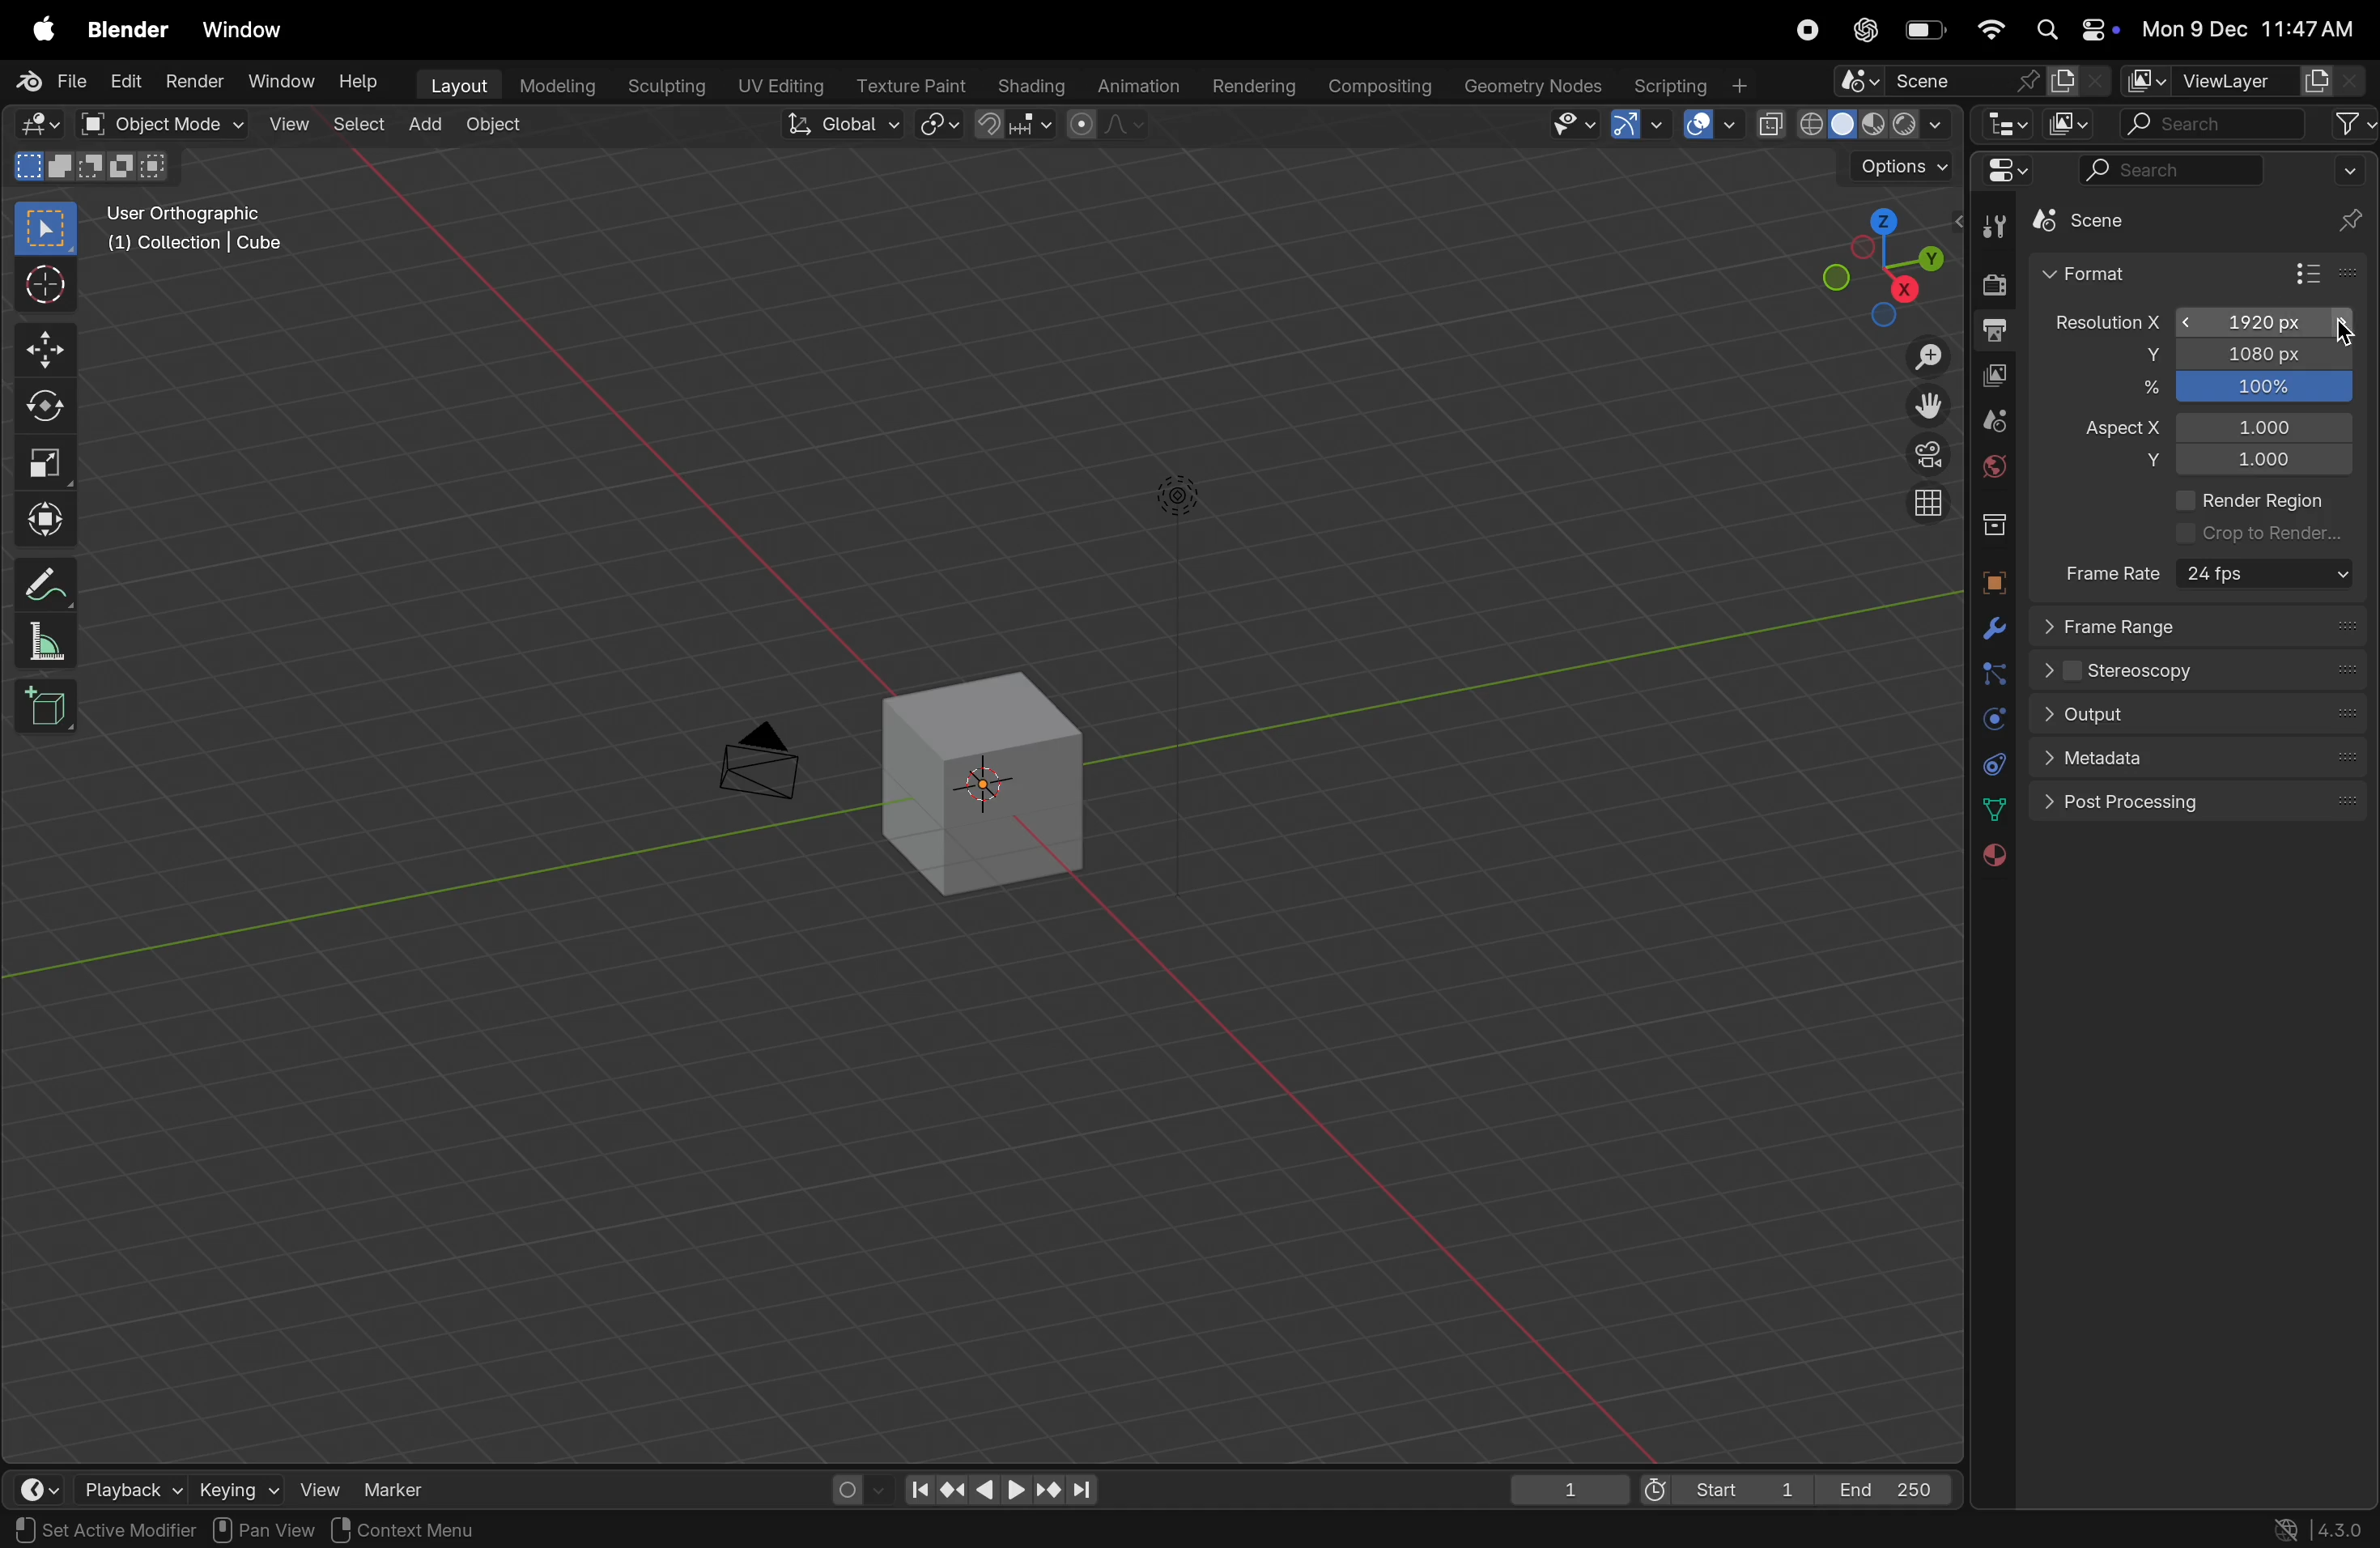 Image resolution: width=2380 pixels, height=1548 pixels. What do you see at coordinates (2347, 202) in the screenshot?
I see `pins` at bounding box center [2347, 202].